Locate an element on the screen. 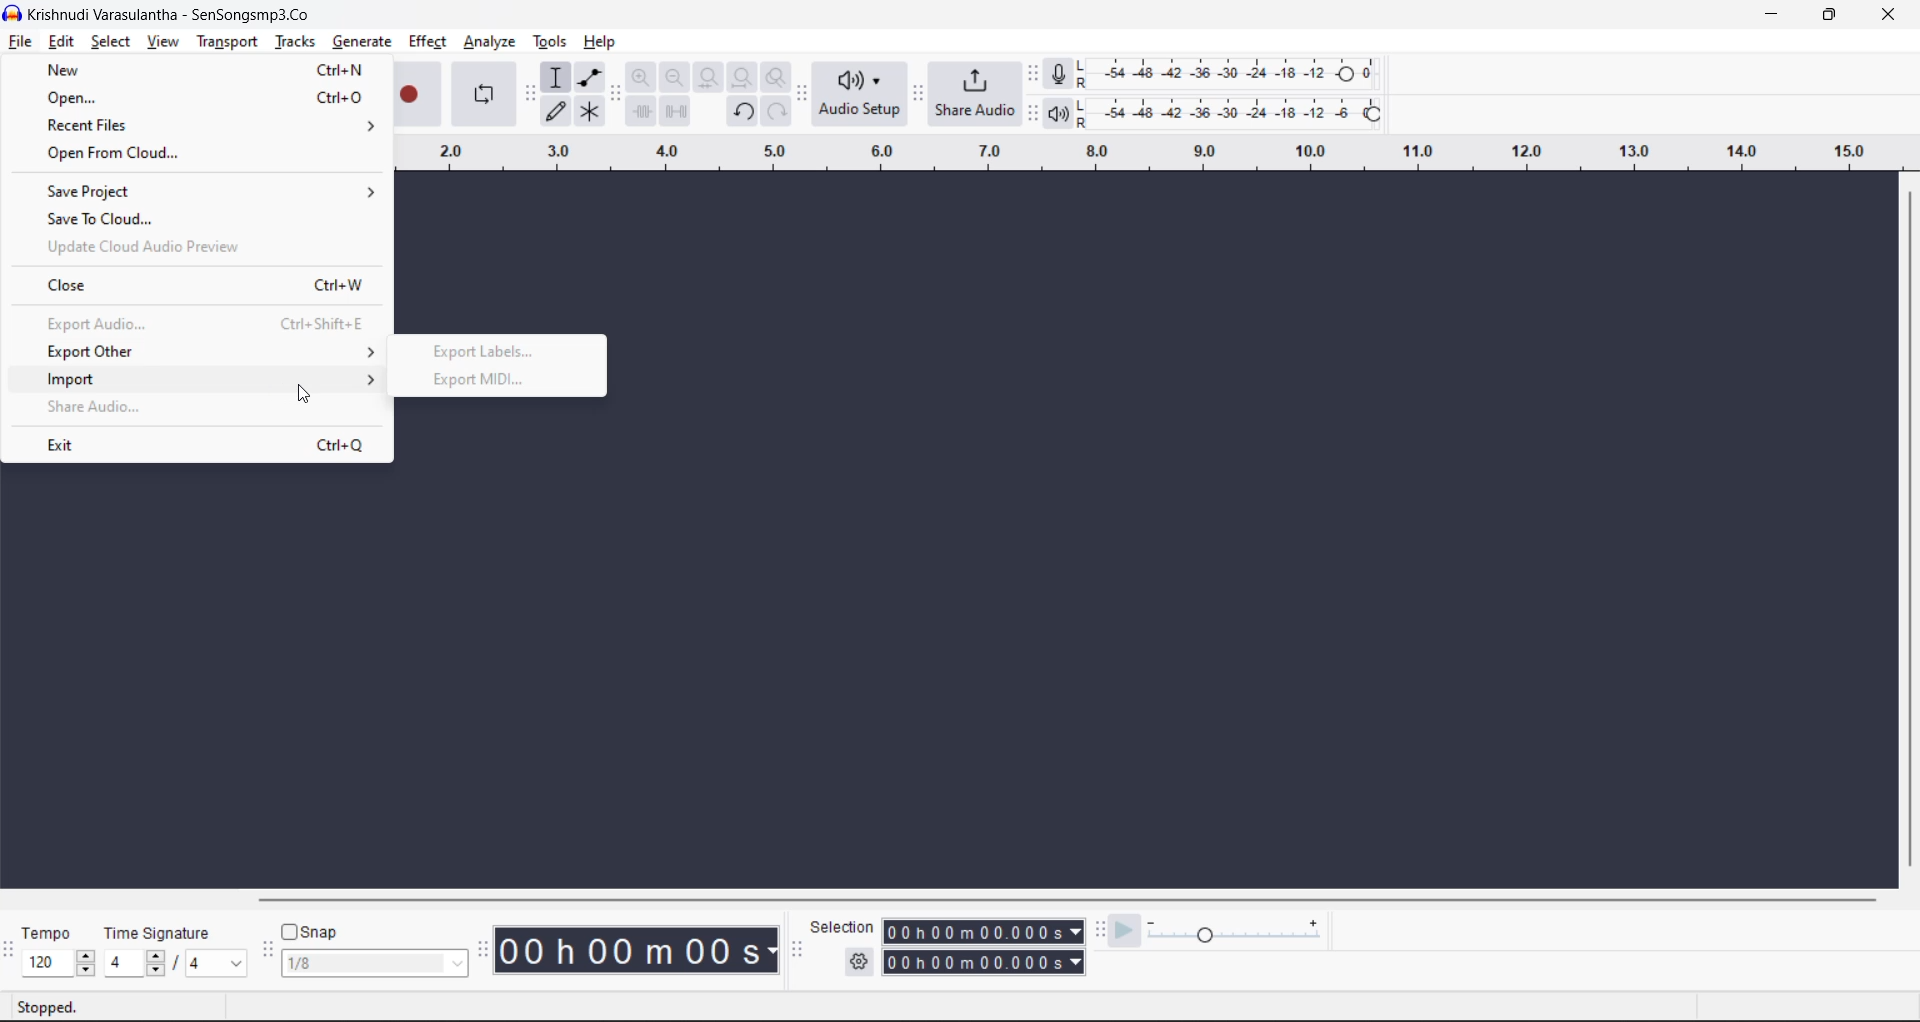 Image resolution: width=1920 pixels, height=1022 pixels. export MIDL is located at coordinates (474, 380).